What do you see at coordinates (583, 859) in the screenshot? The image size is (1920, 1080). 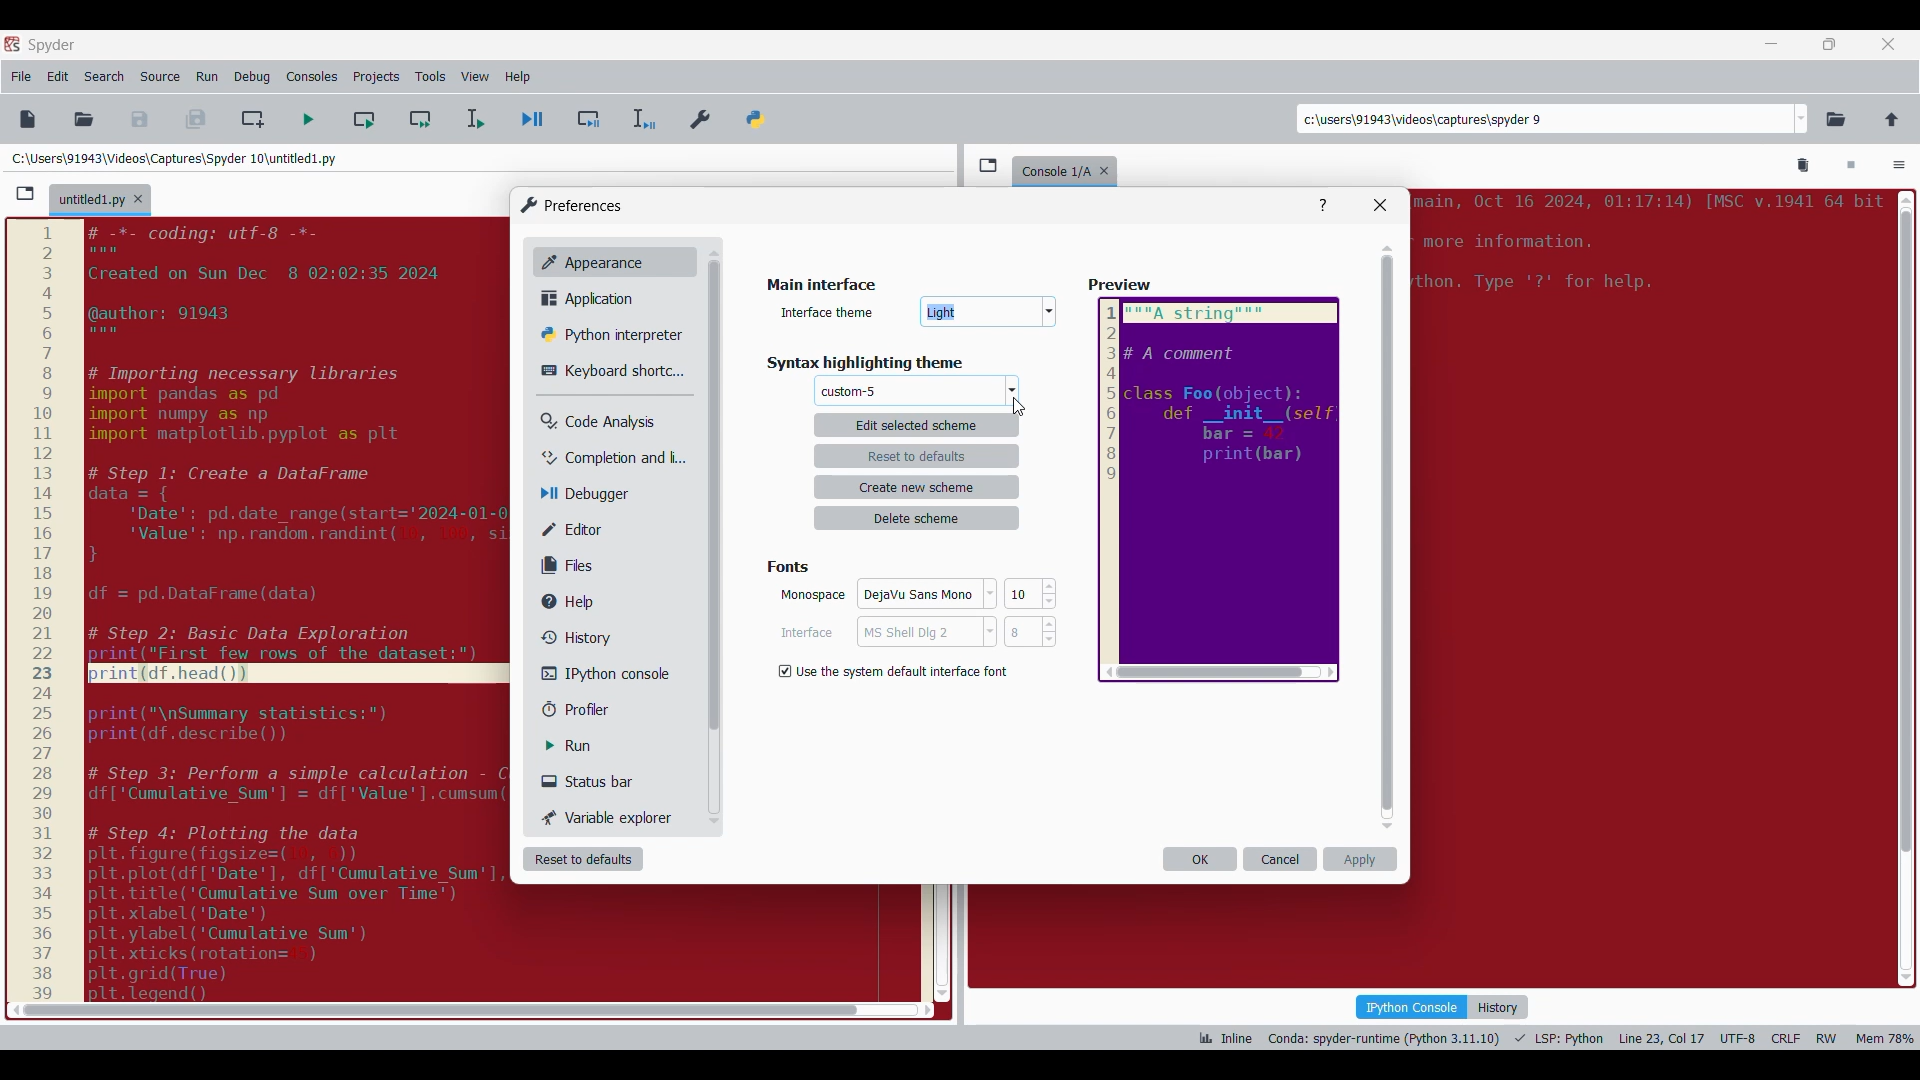 I see `Reset to defaults` at bounding box center [583, 859].